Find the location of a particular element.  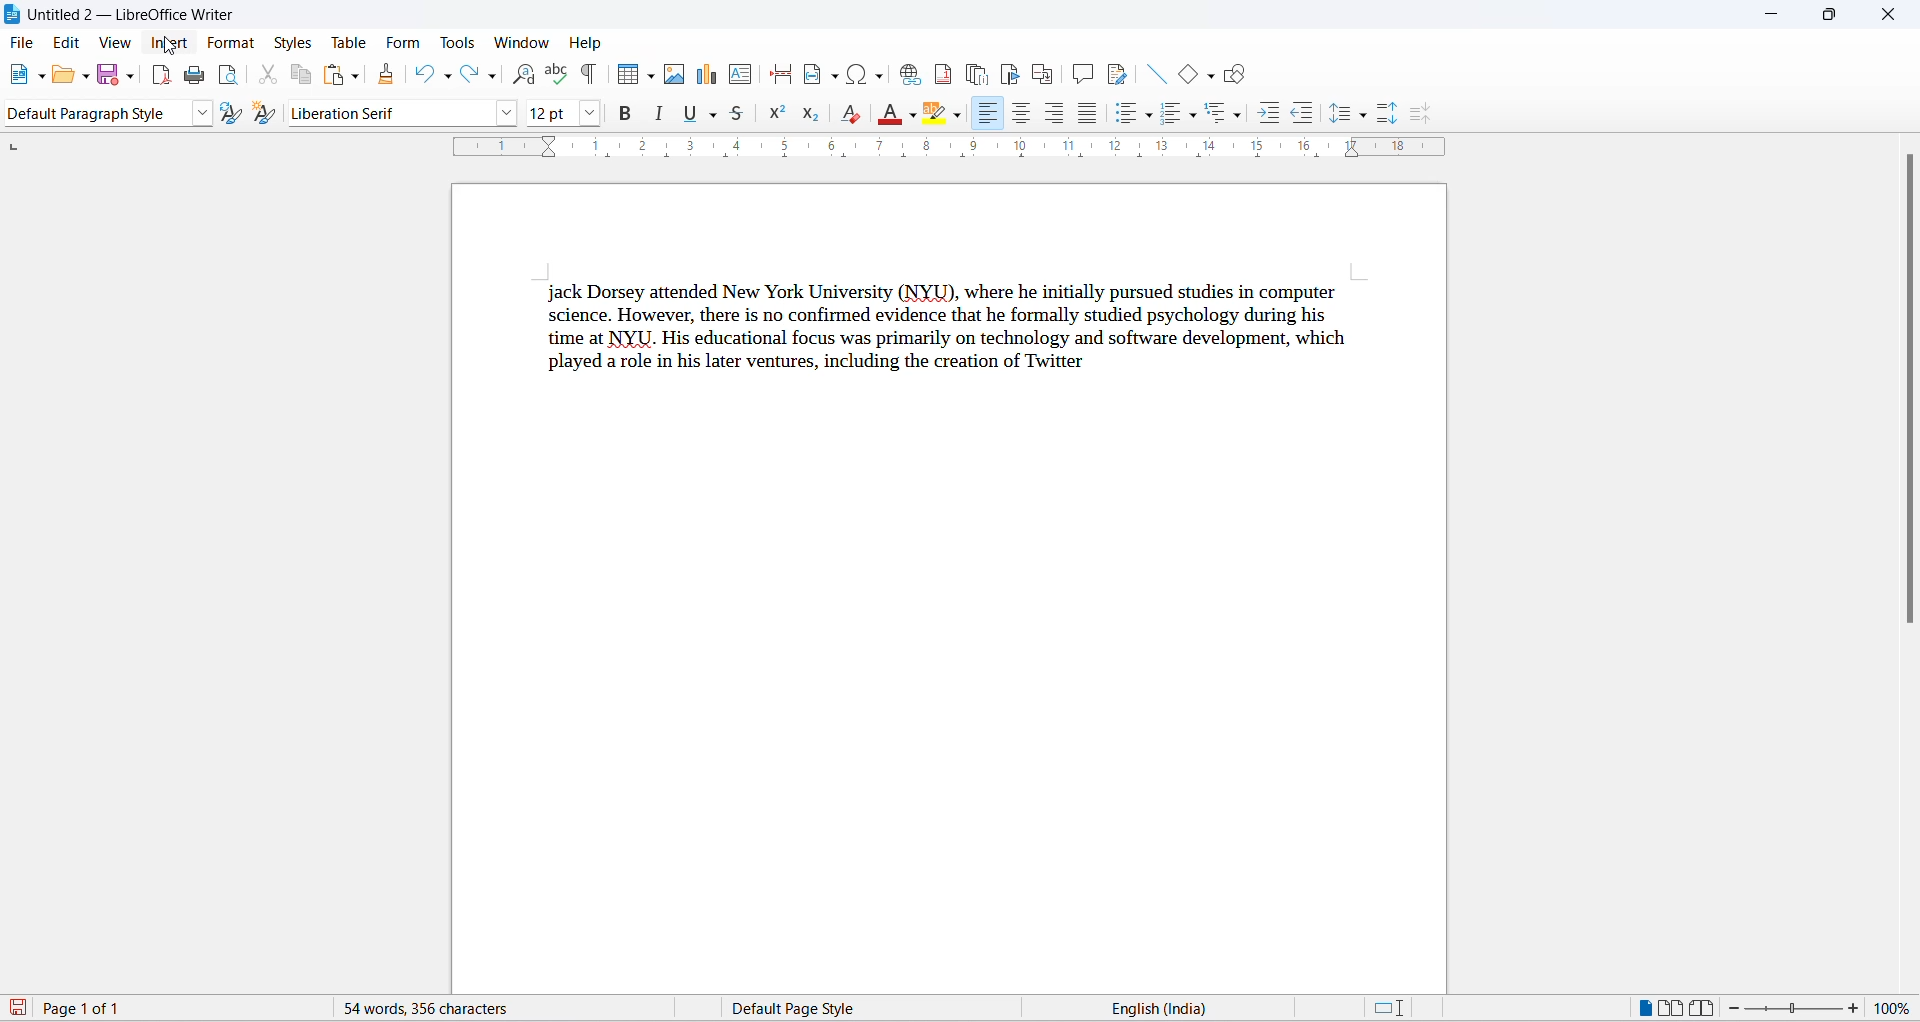

file is located at coordinates (25, 44).